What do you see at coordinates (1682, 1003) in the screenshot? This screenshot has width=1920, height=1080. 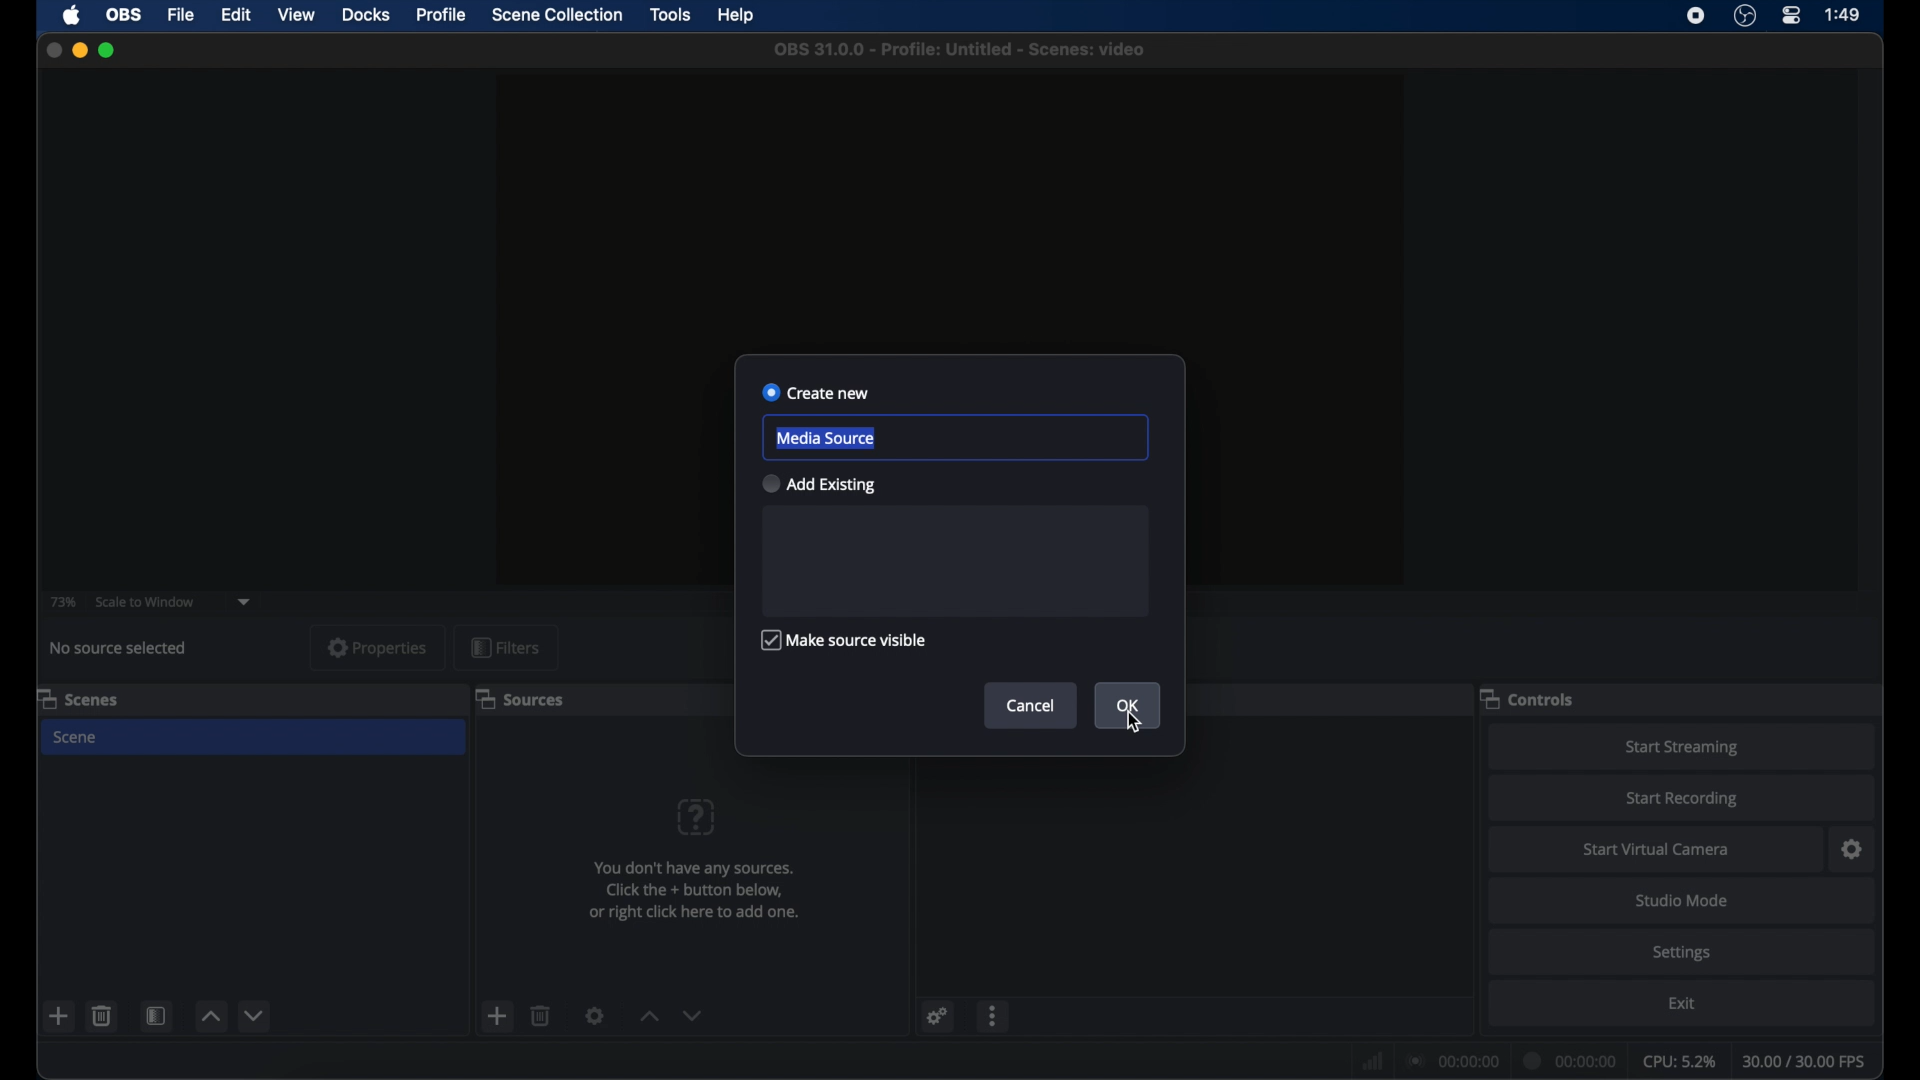 I see `exit` at bounding box center [1682, 1003].